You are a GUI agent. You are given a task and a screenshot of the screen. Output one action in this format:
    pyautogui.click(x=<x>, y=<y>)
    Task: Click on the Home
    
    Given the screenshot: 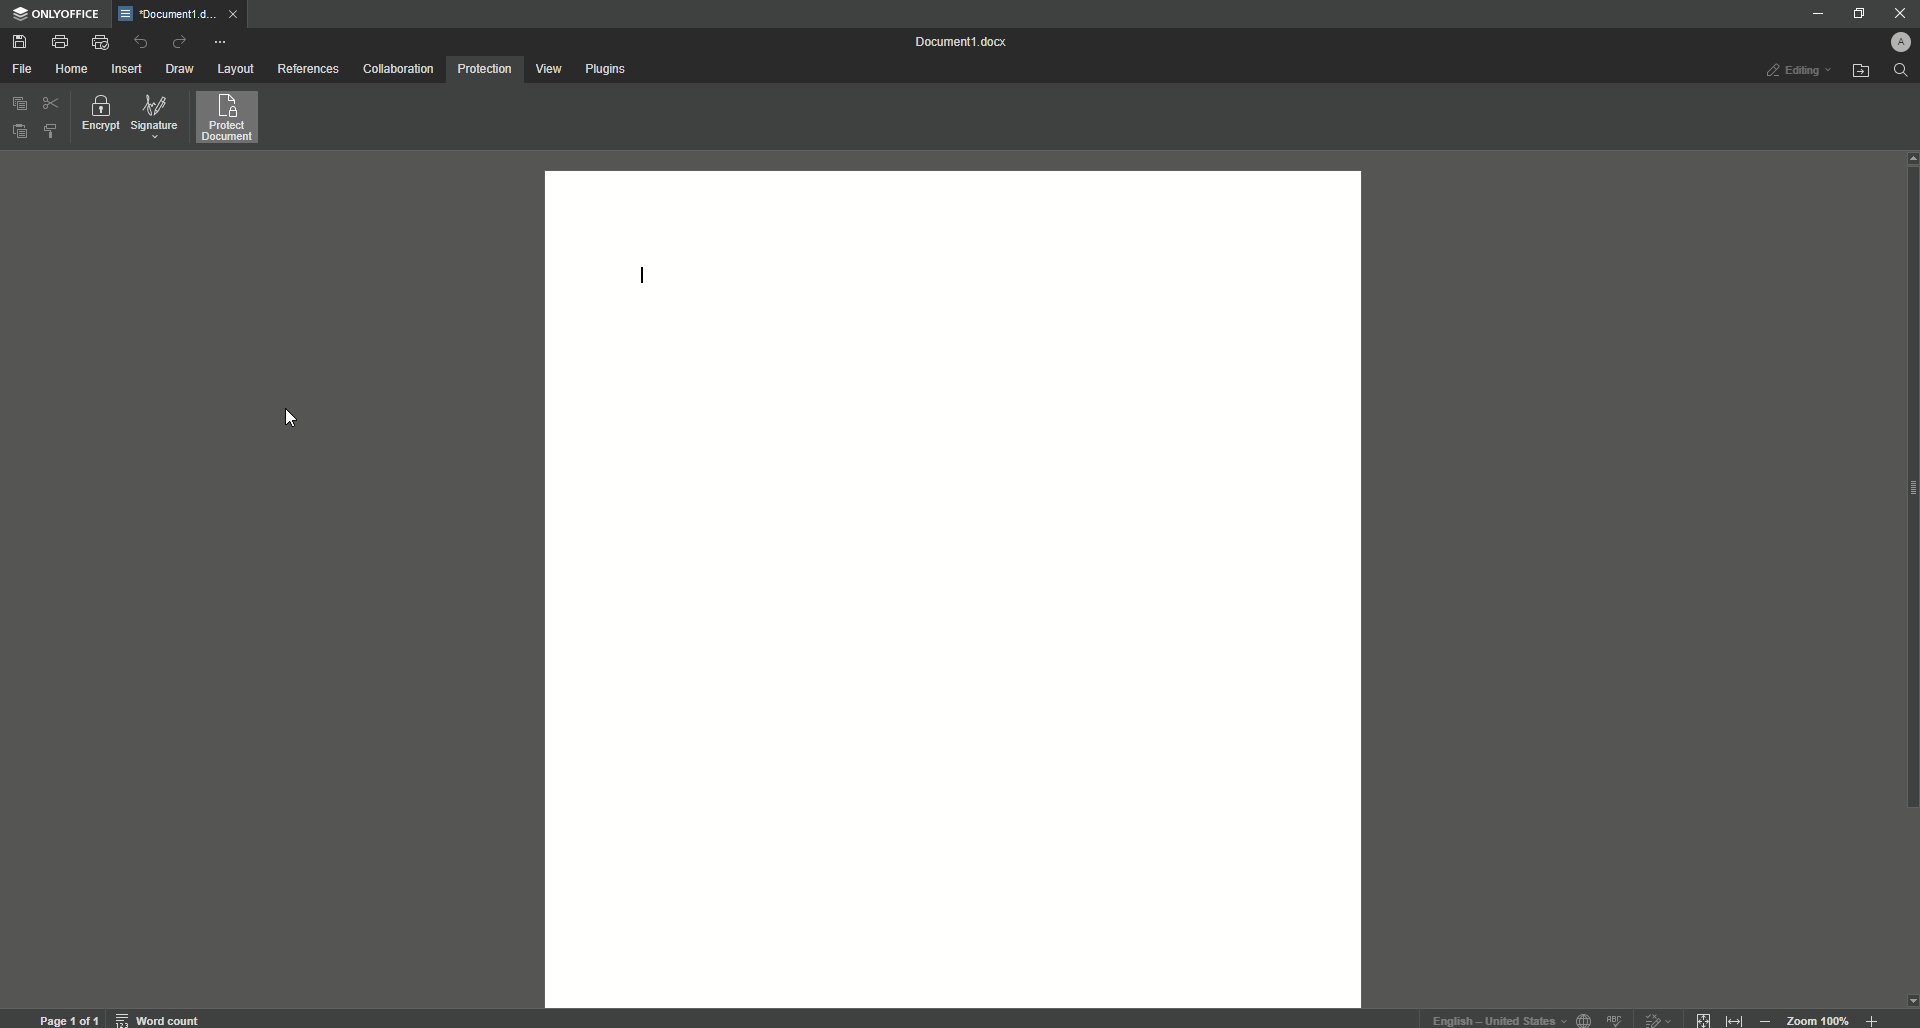 What is the action you would take?
    pyautogui.click(x=71, y=68)
    